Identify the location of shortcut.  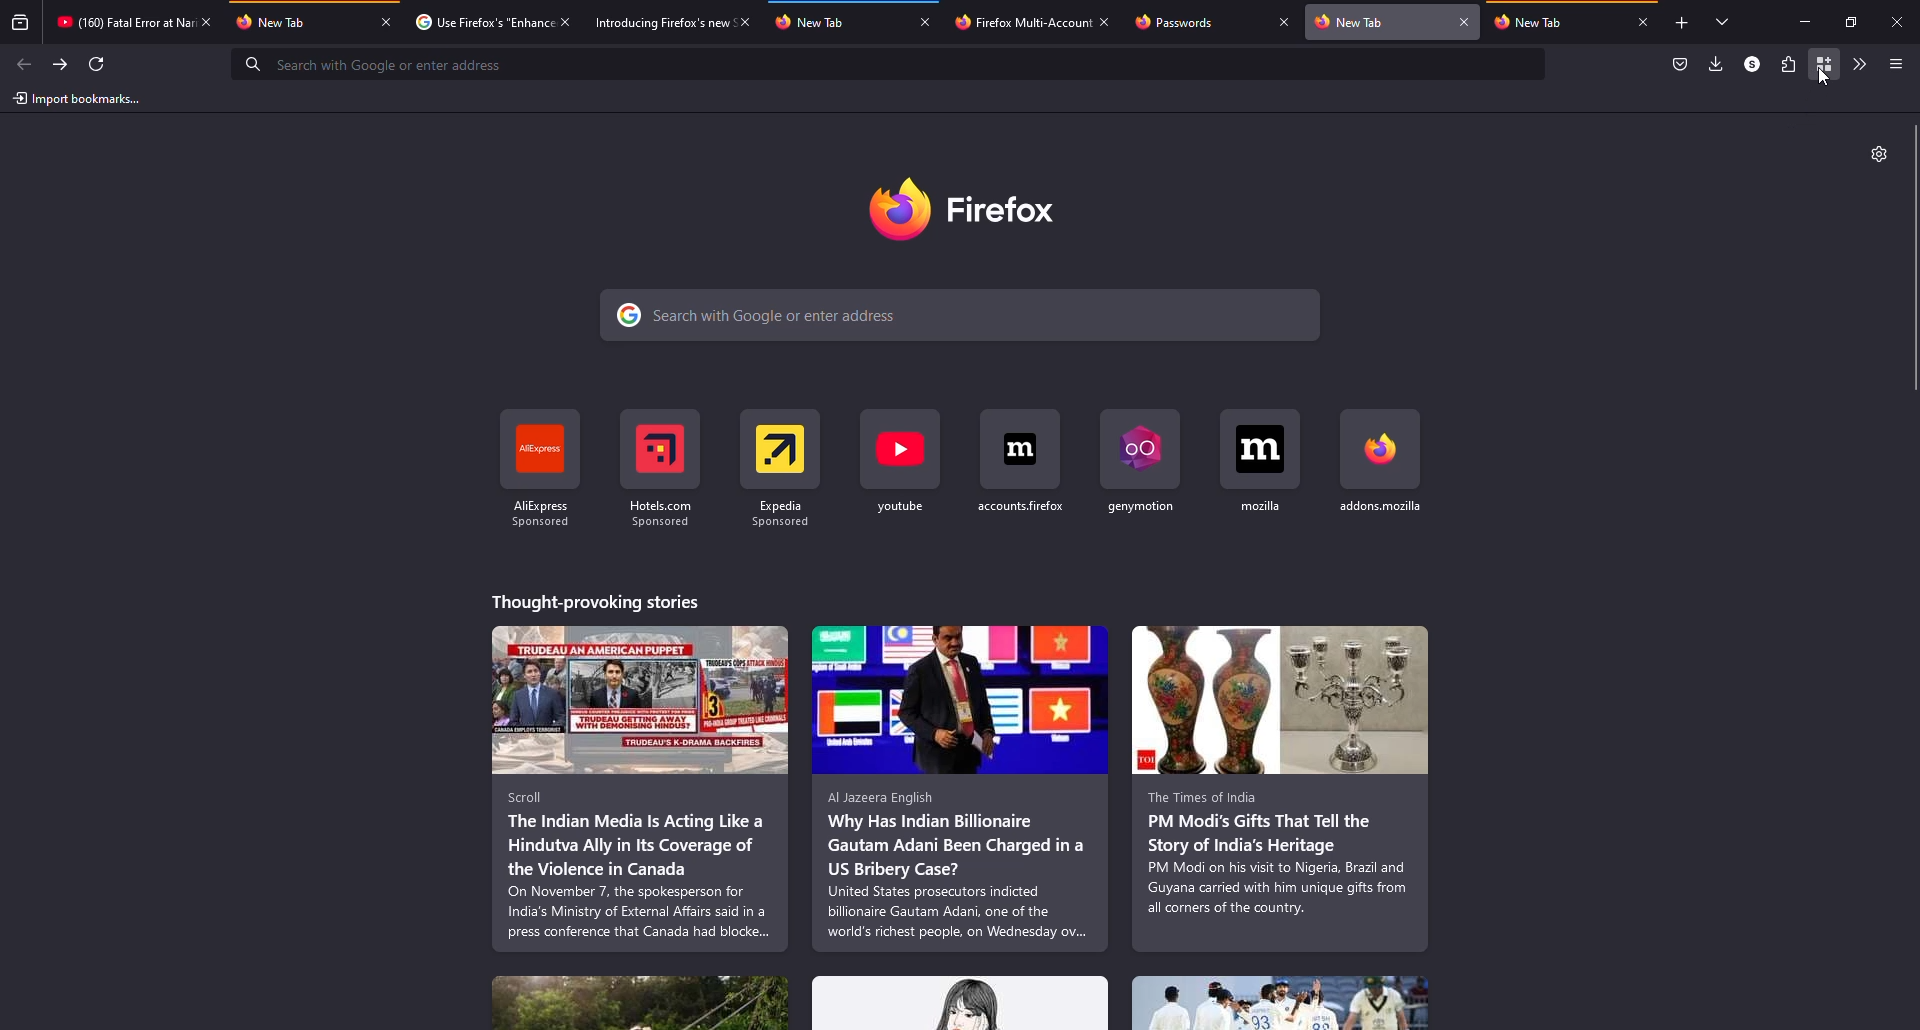
(1263, 462).